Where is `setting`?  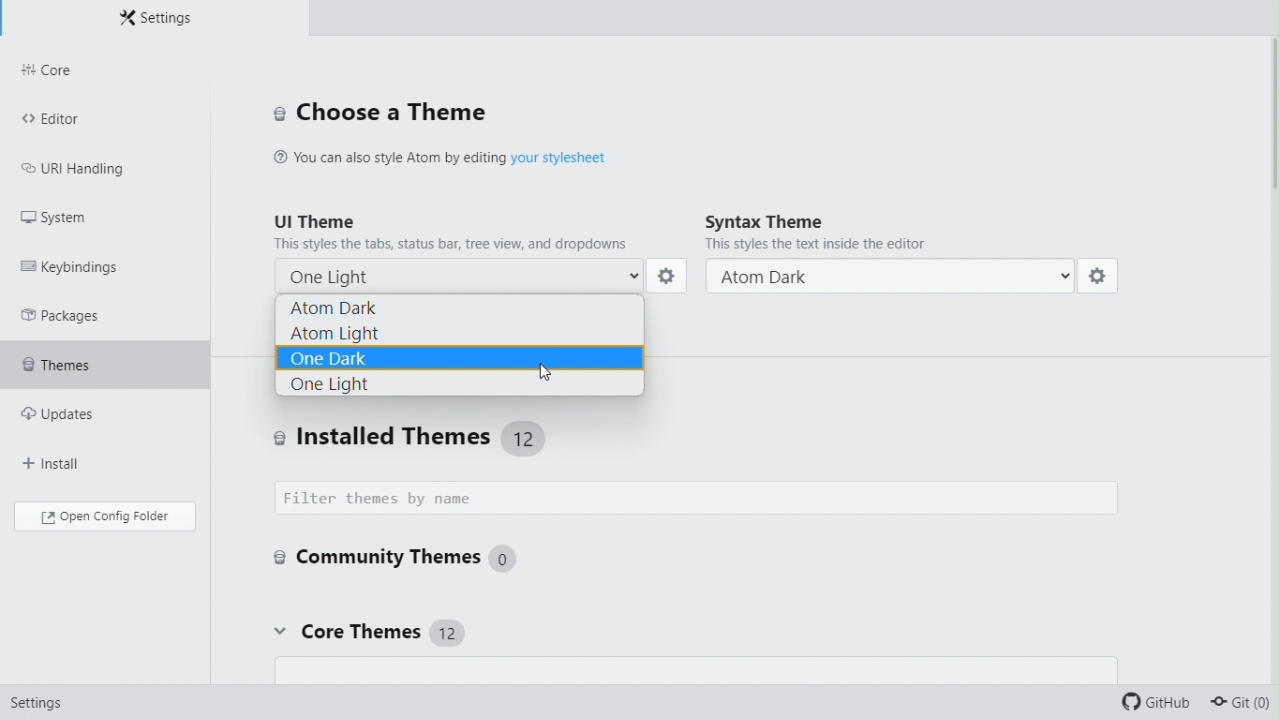
setting is located at coordinates (43, 700).